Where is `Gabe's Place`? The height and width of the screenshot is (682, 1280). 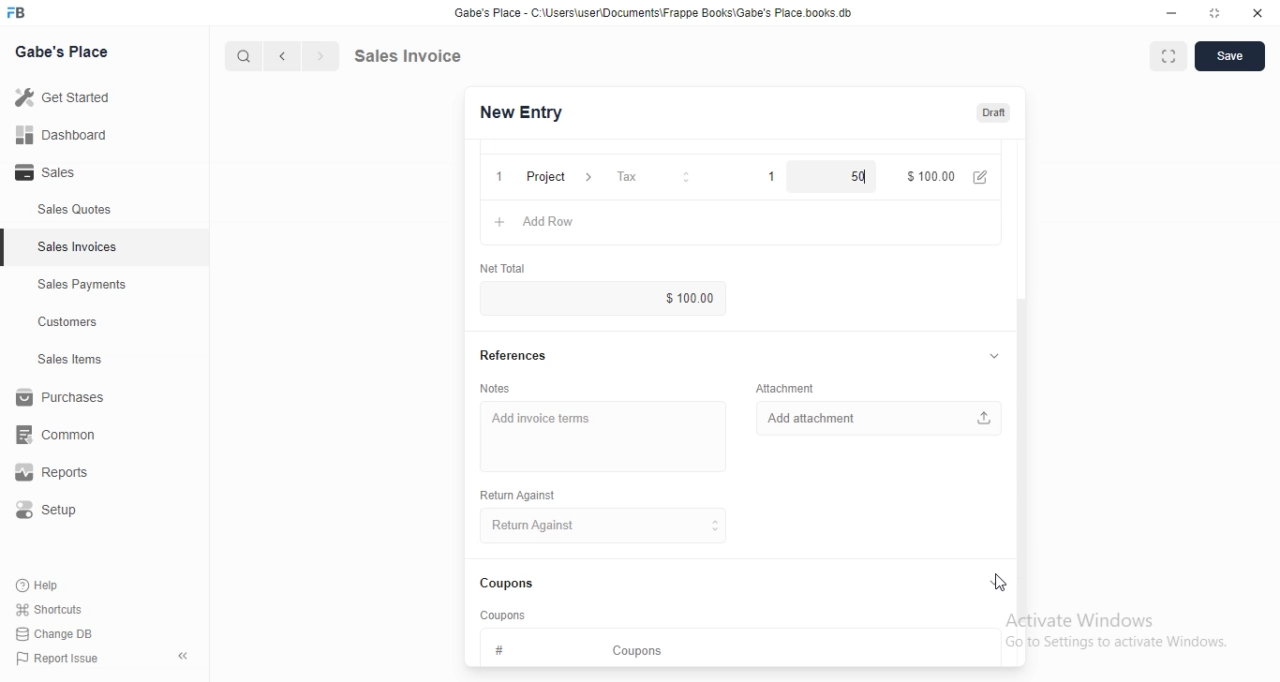
Gabe's Place is located at coordinates (66, 50).